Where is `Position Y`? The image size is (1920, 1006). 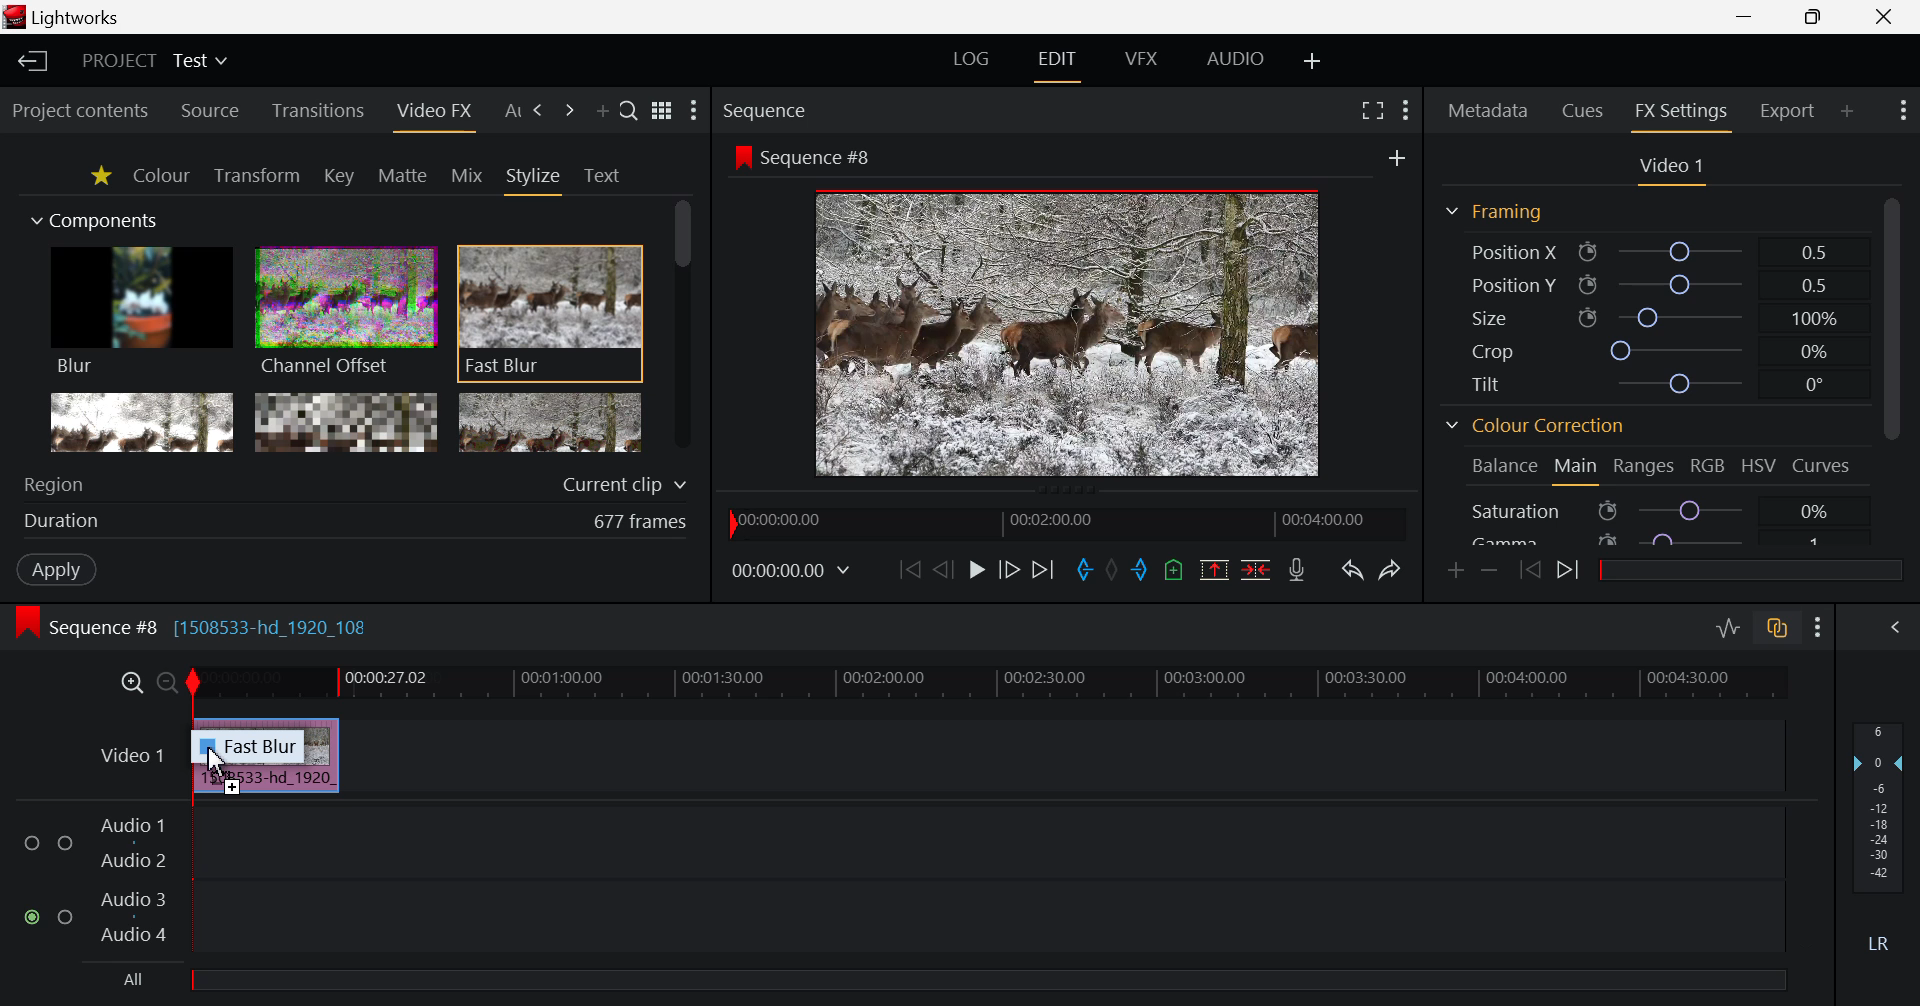
Position Y is located at coordinates (1656, 284).